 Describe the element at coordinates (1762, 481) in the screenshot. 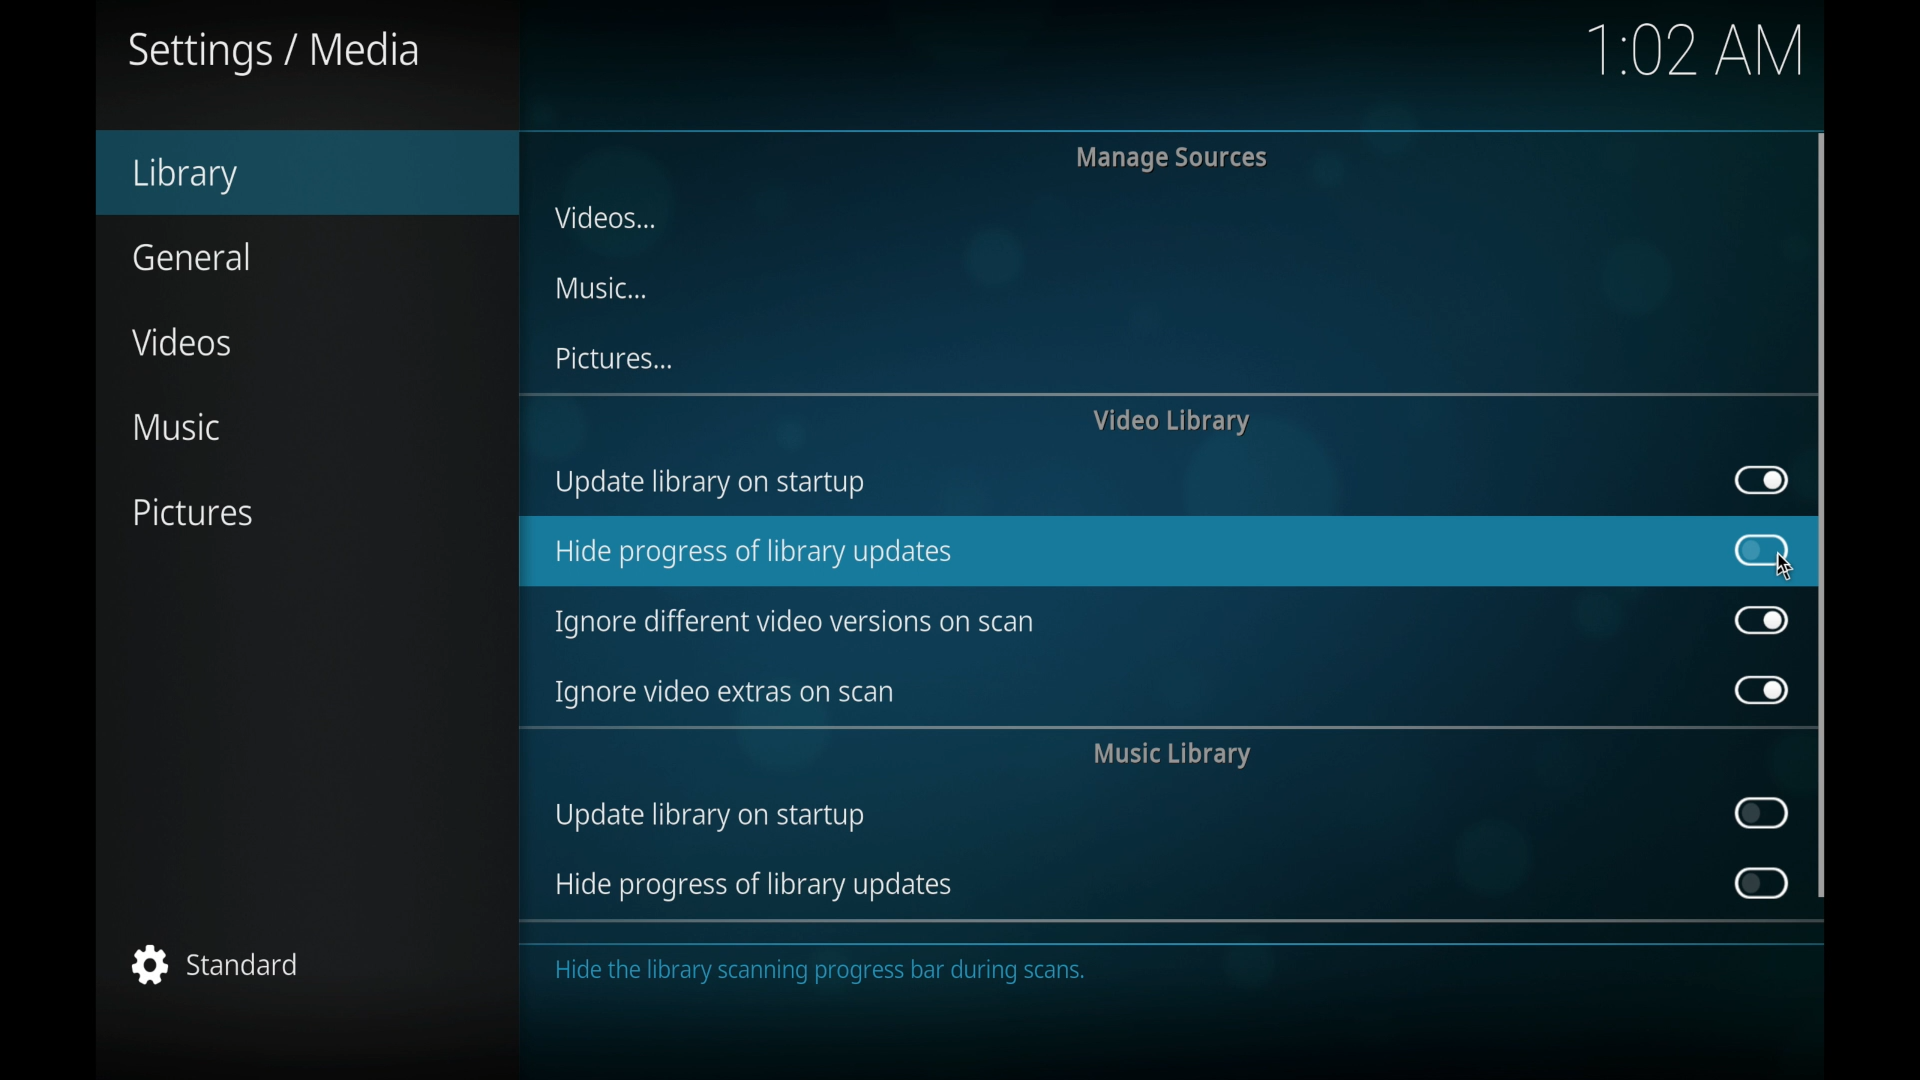

I see `toggle button` at that location.